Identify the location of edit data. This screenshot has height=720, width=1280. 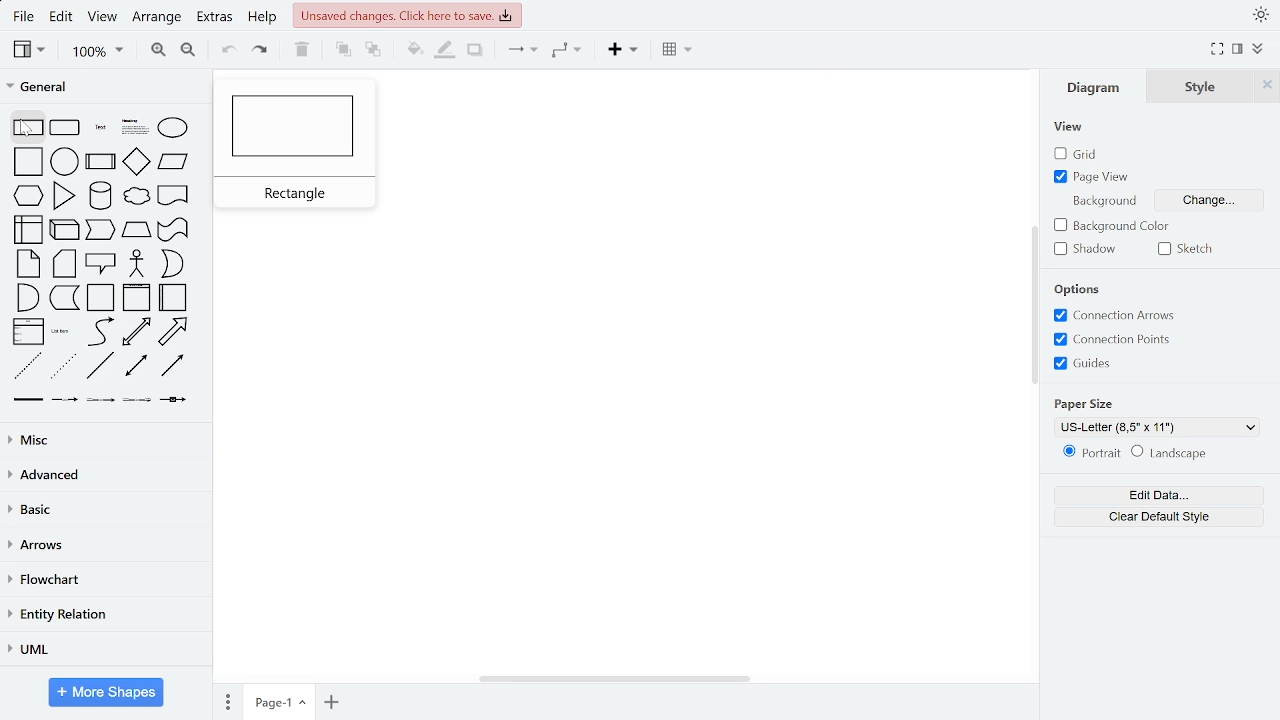
(1157, 495).